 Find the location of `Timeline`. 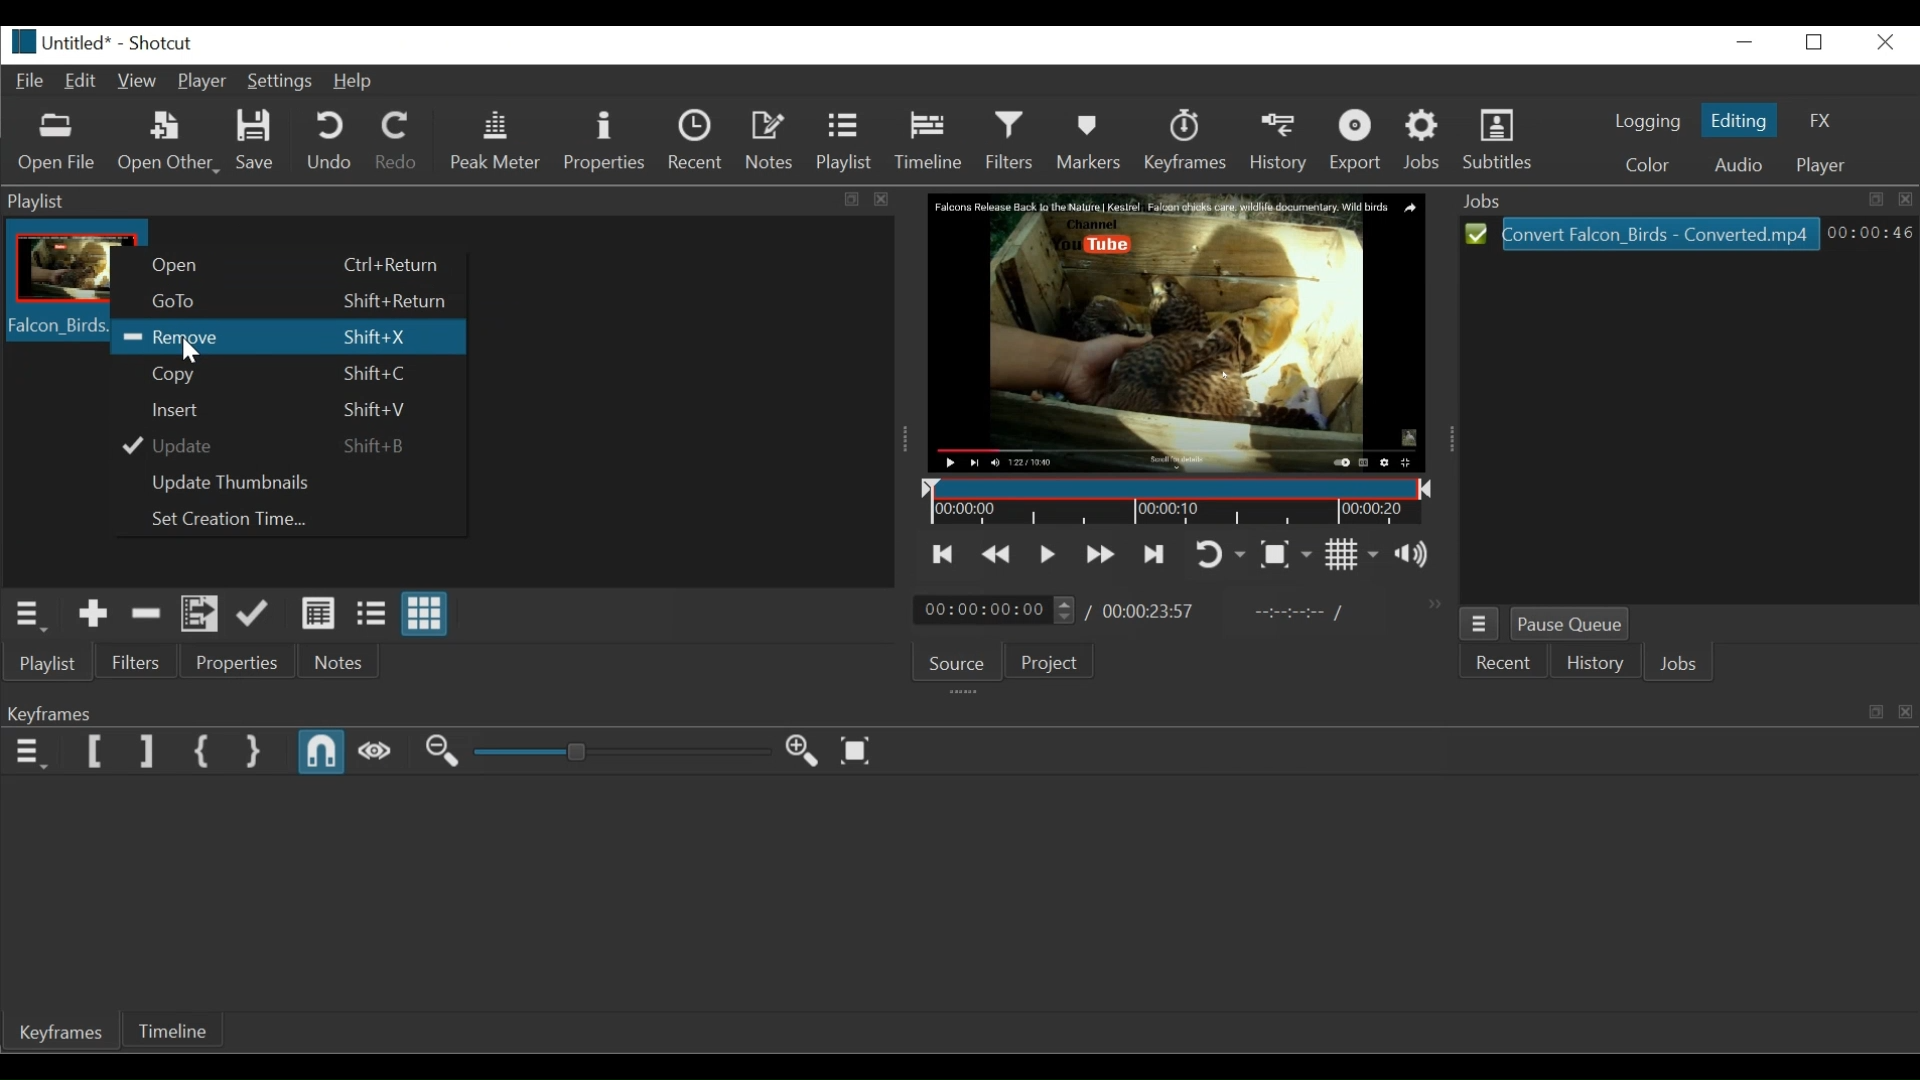

Timeline is located at coordinates (186, 1030).